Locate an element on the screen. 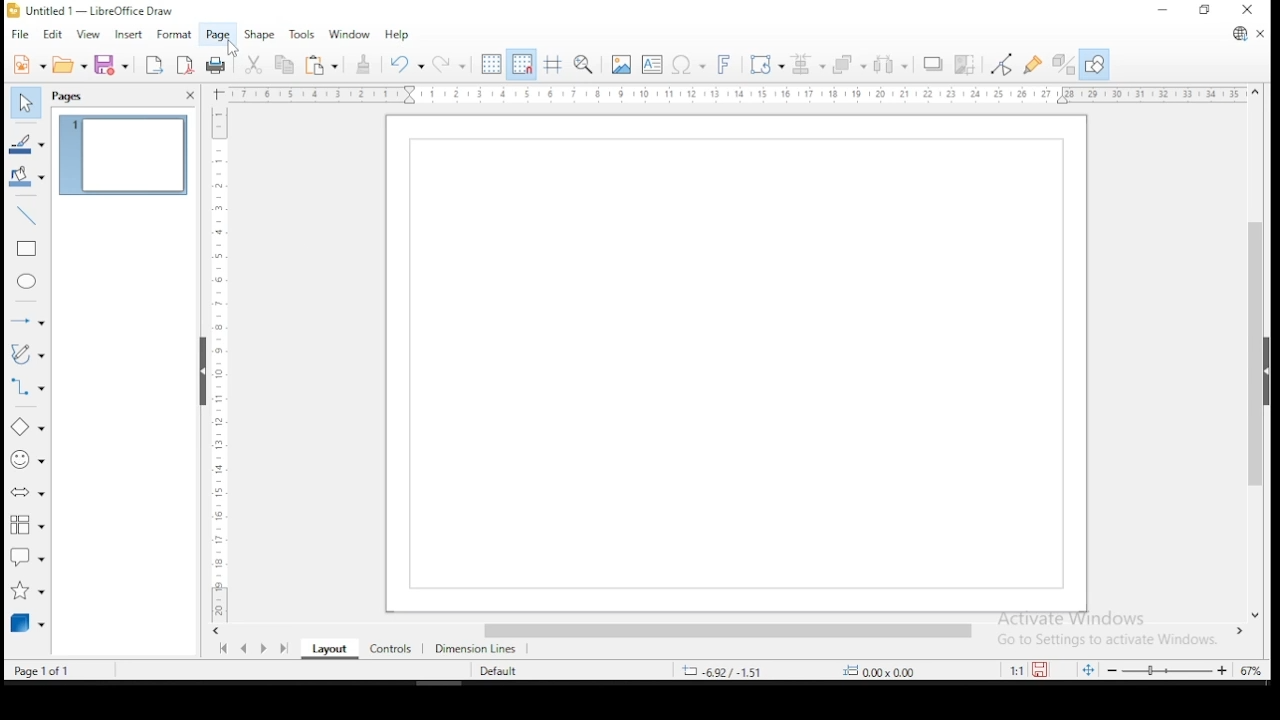 This screenshot has width=1280, height=720. select at least three objects to distribute is located at coordinates (892, 66).